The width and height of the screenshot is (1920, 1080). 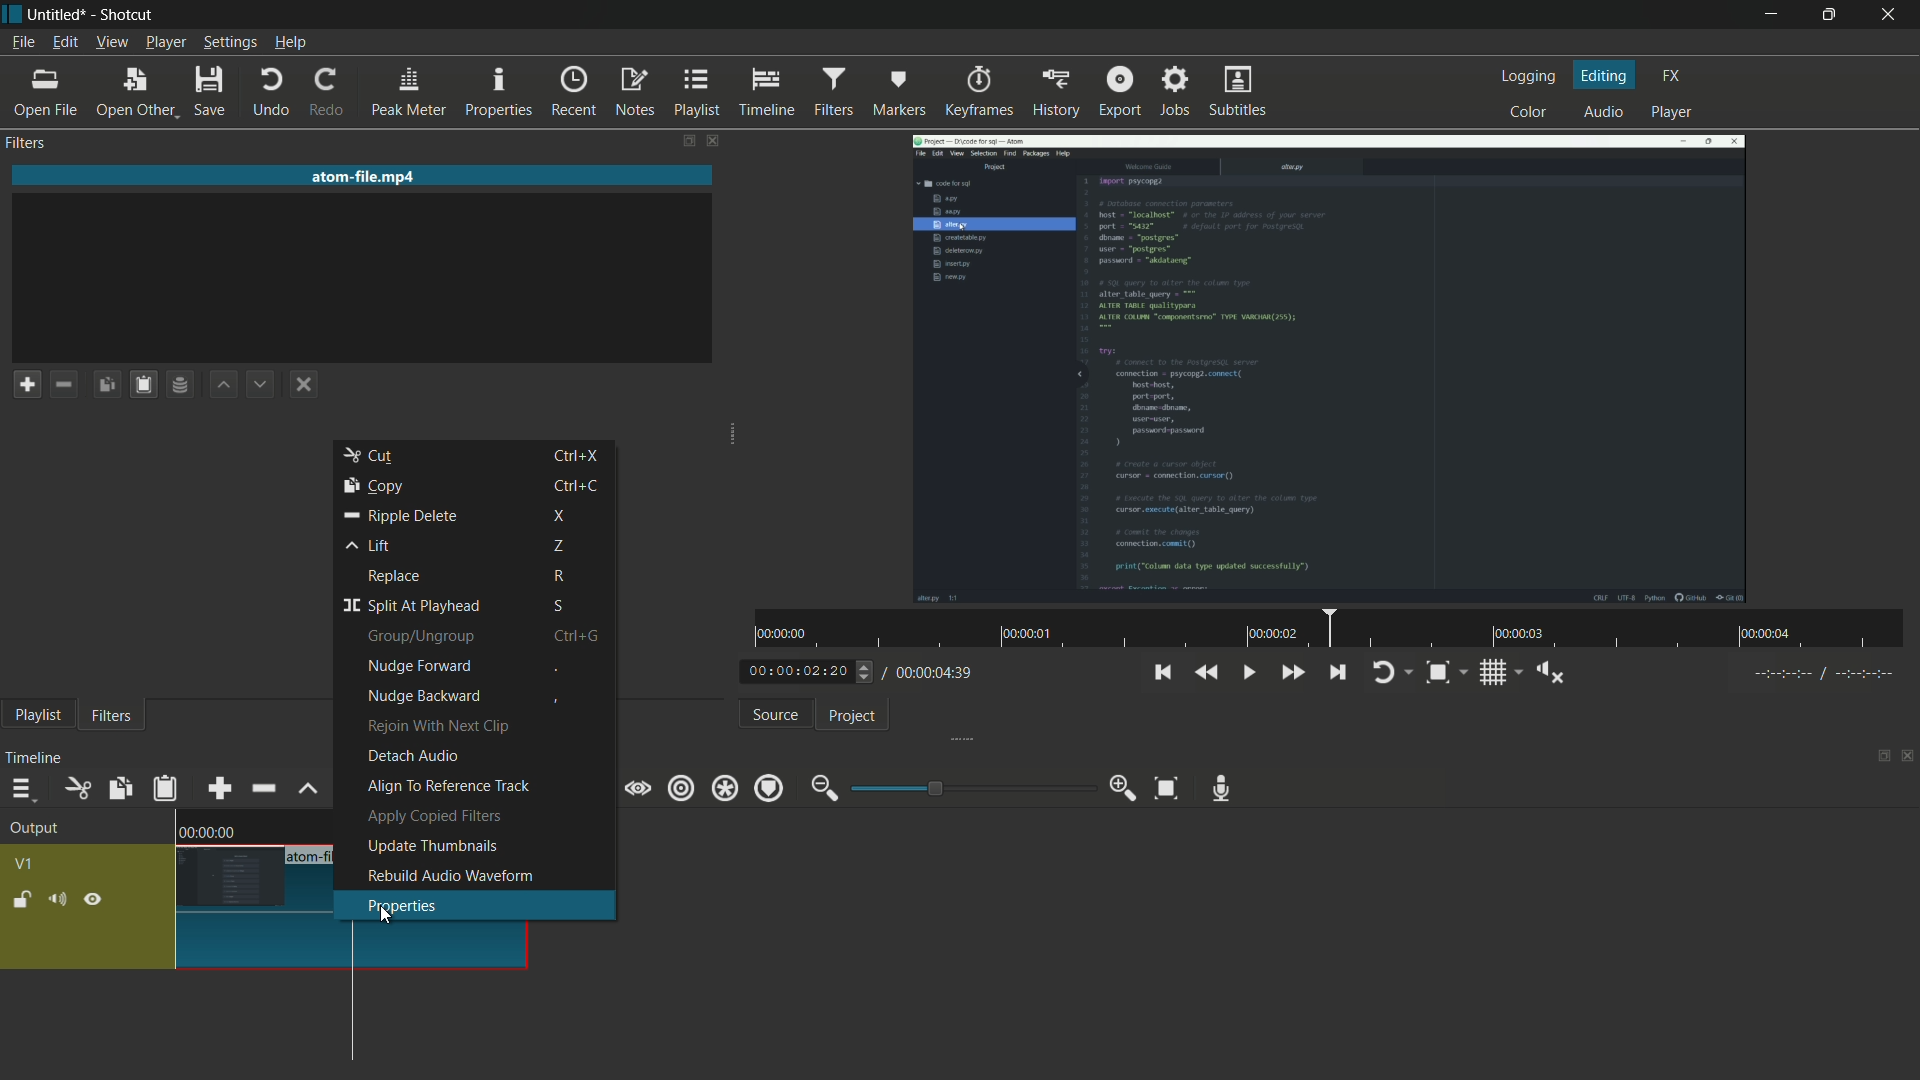 I want to click on hide, so click(x=95, y=898).